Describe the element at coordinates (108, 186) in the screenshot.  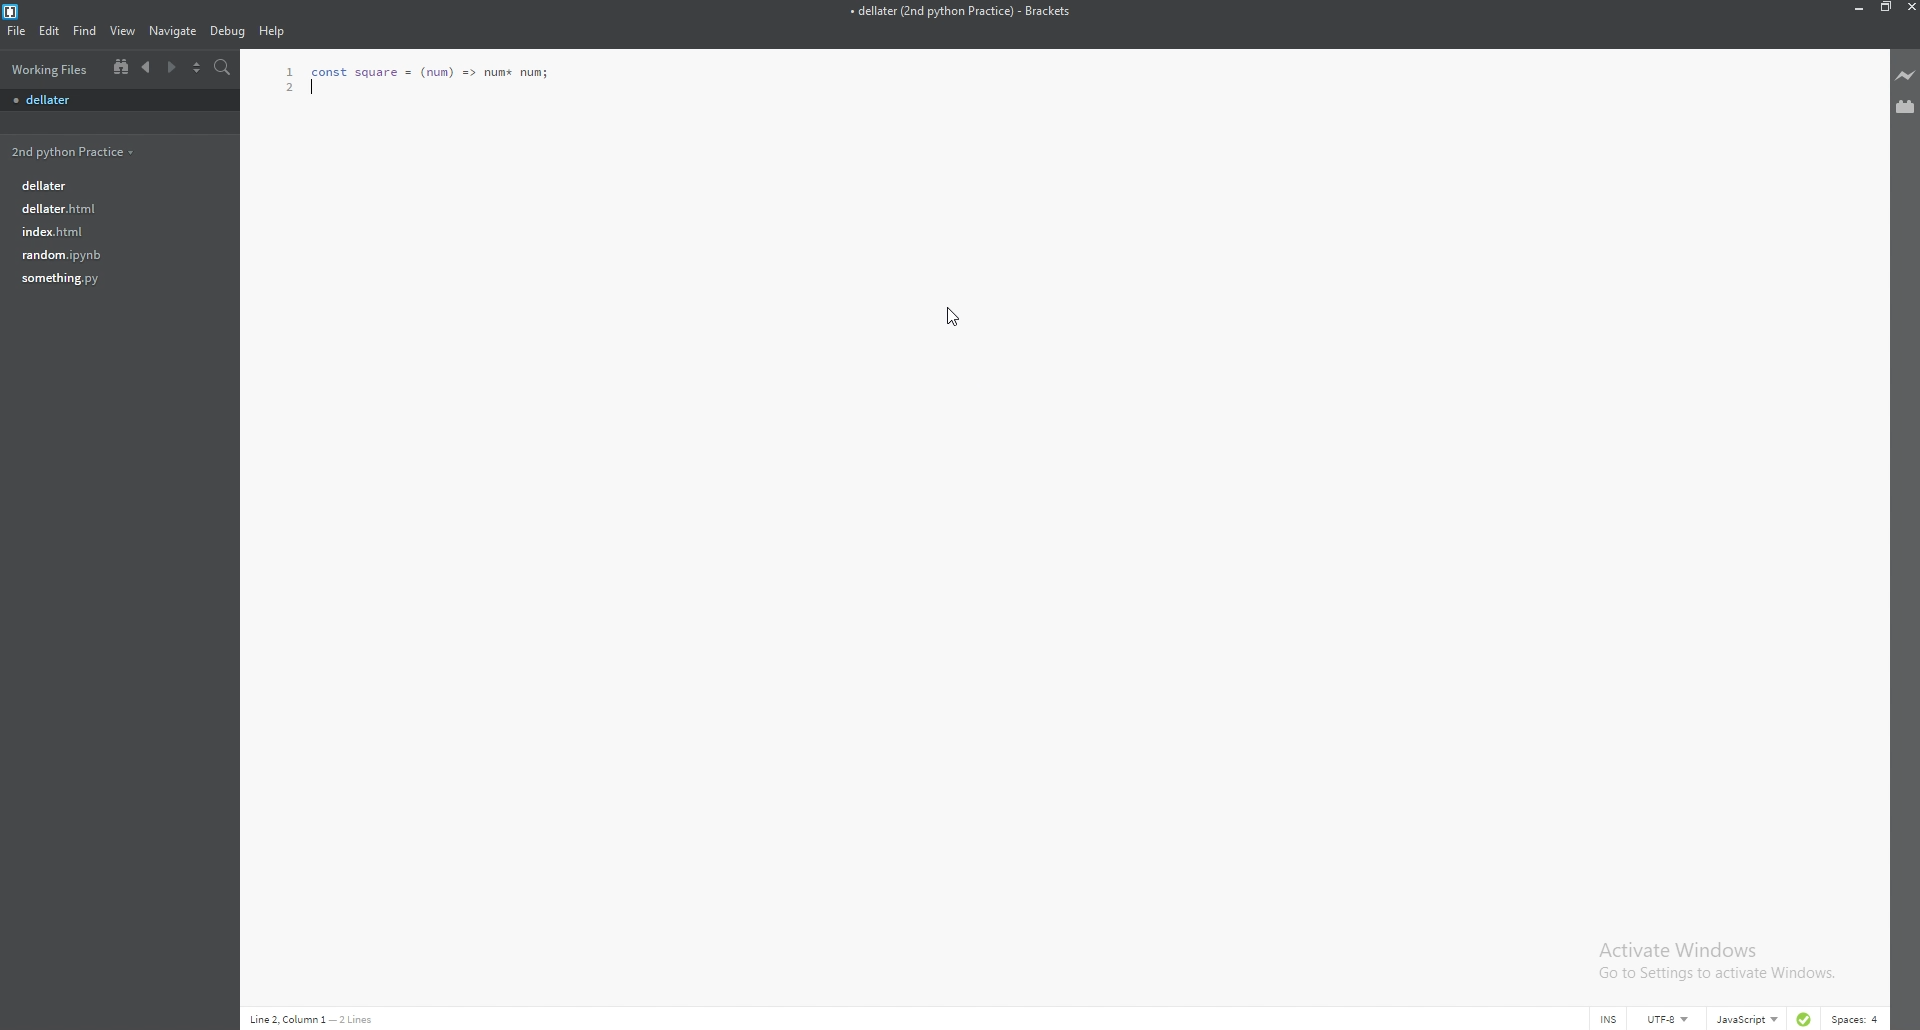
I see `file` at that location.